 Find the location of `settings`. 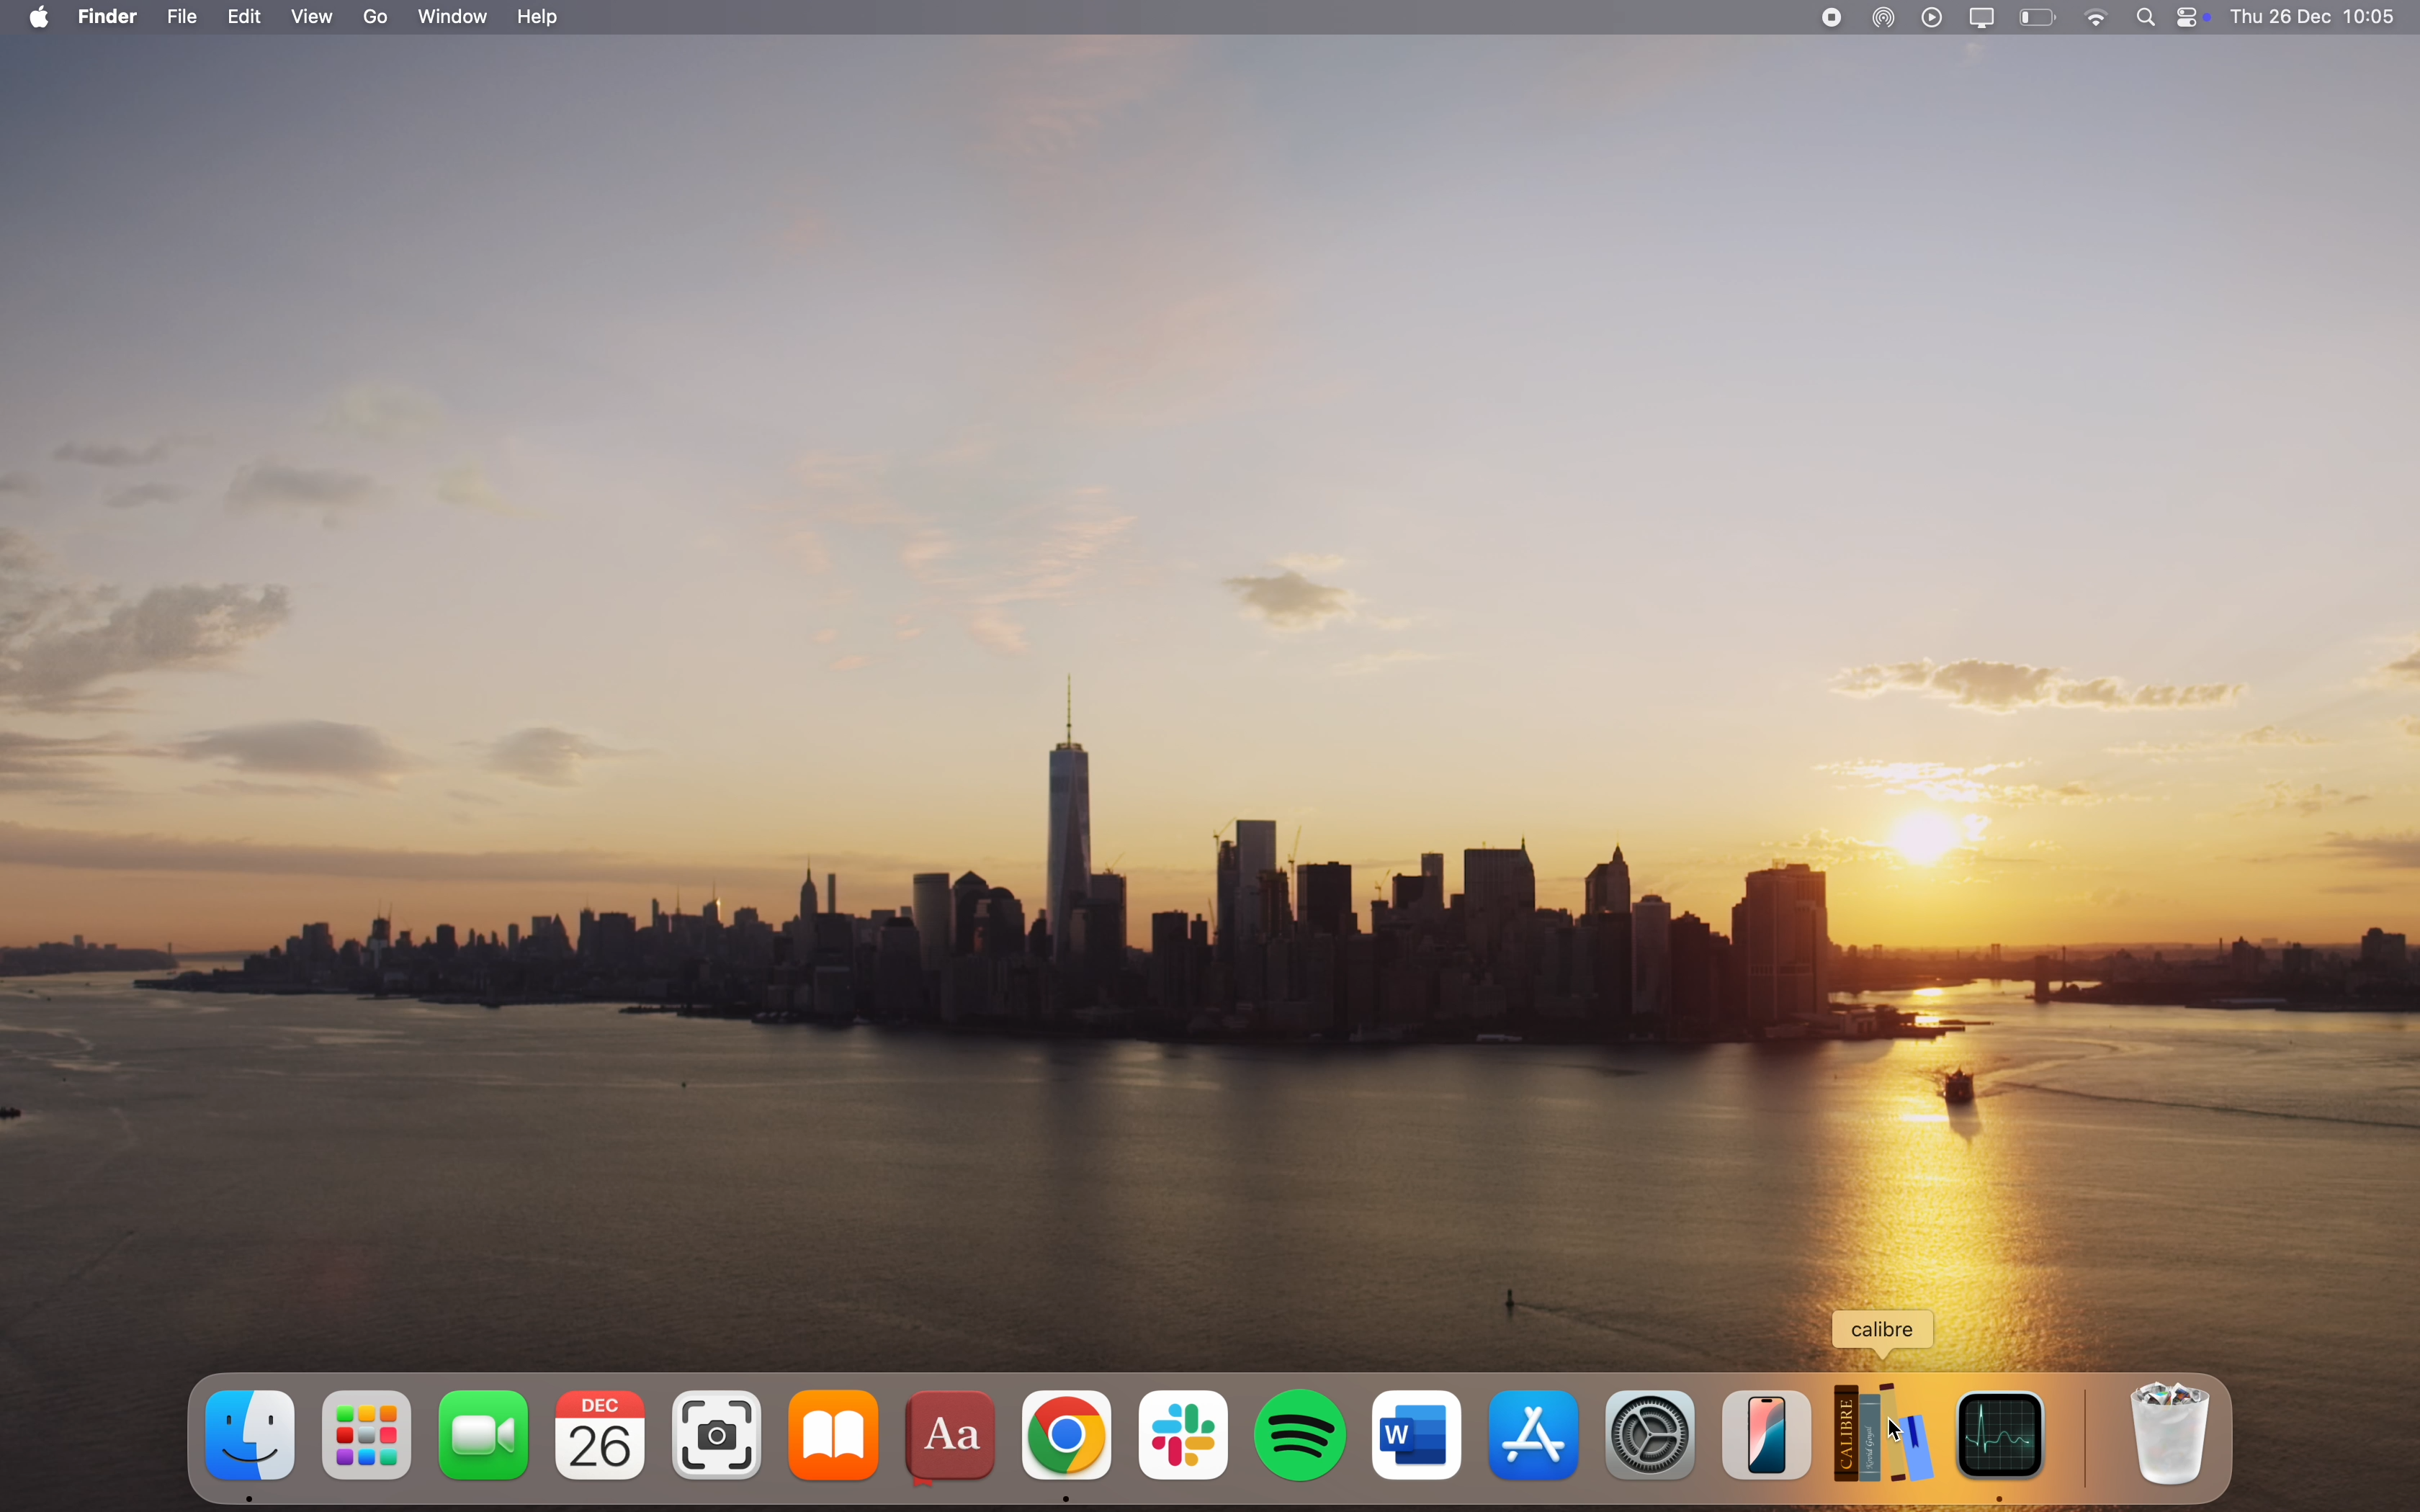

settings is located at coordinates (1649, 1436).